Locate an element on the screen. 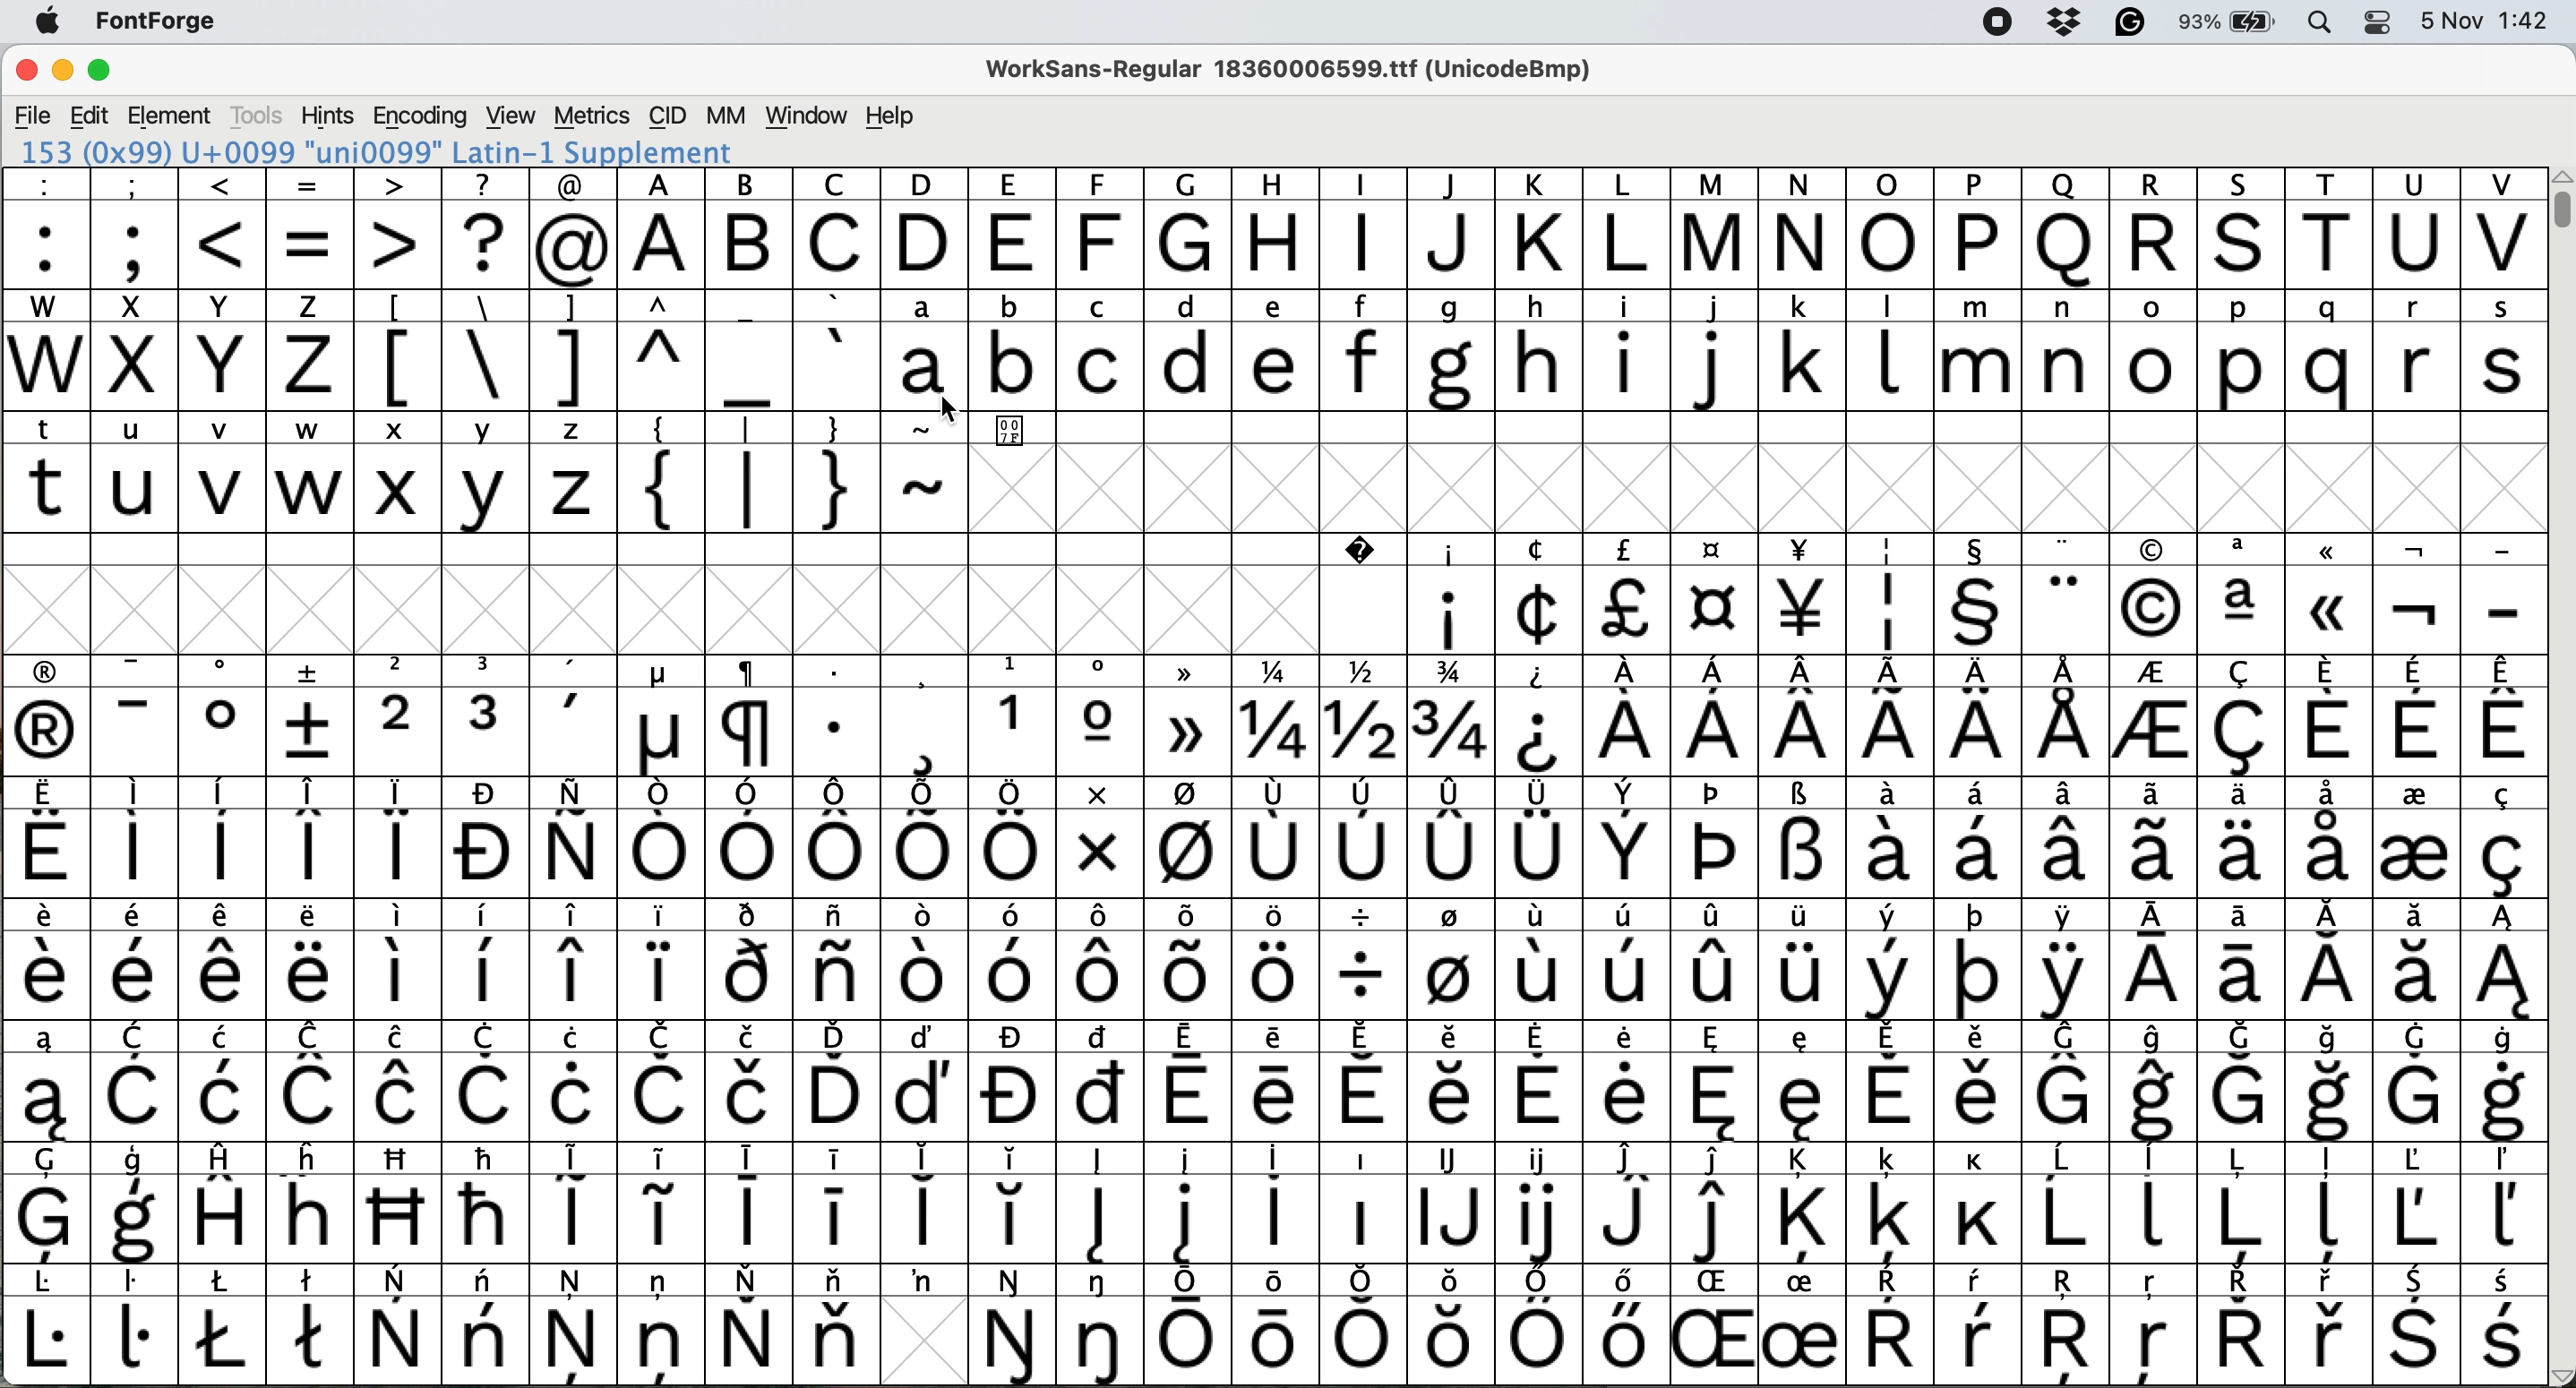  symbol is located at coordinates (1540, 595).